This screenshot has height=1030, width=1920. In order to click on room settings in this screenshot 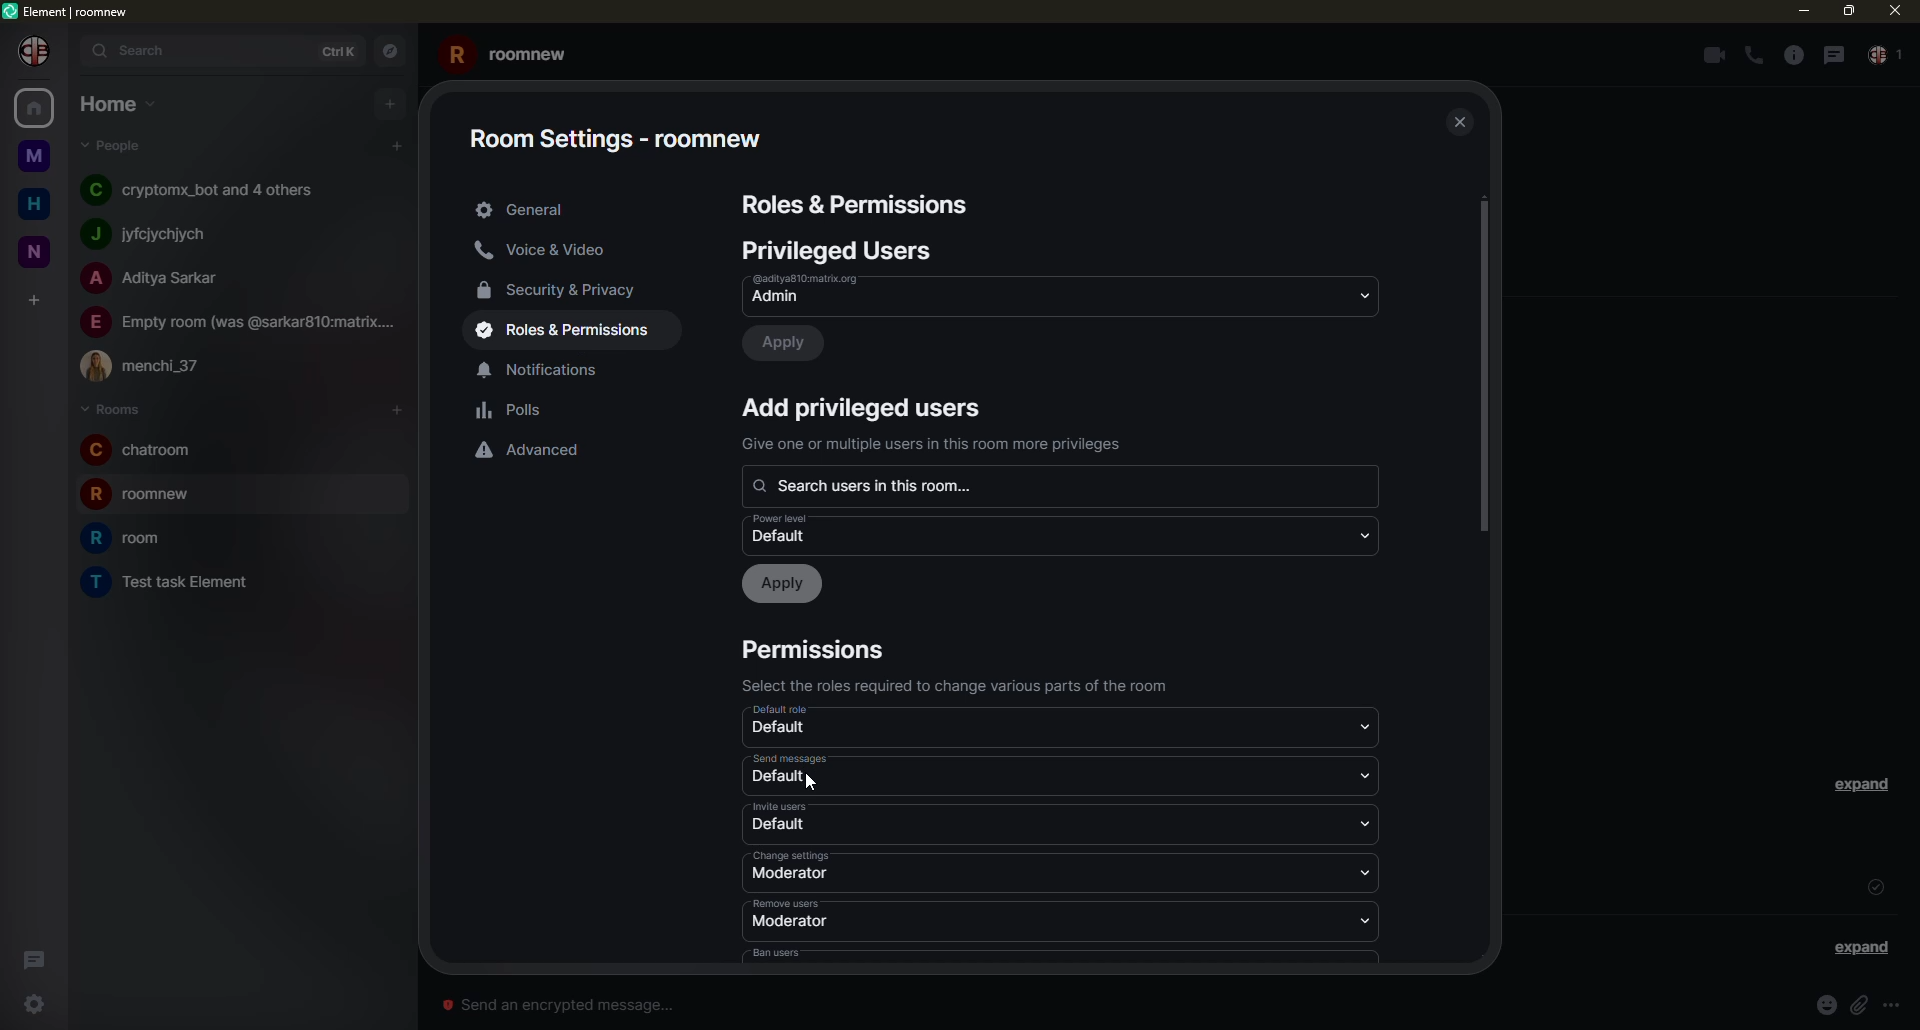, I will do `click(625, 132)`.